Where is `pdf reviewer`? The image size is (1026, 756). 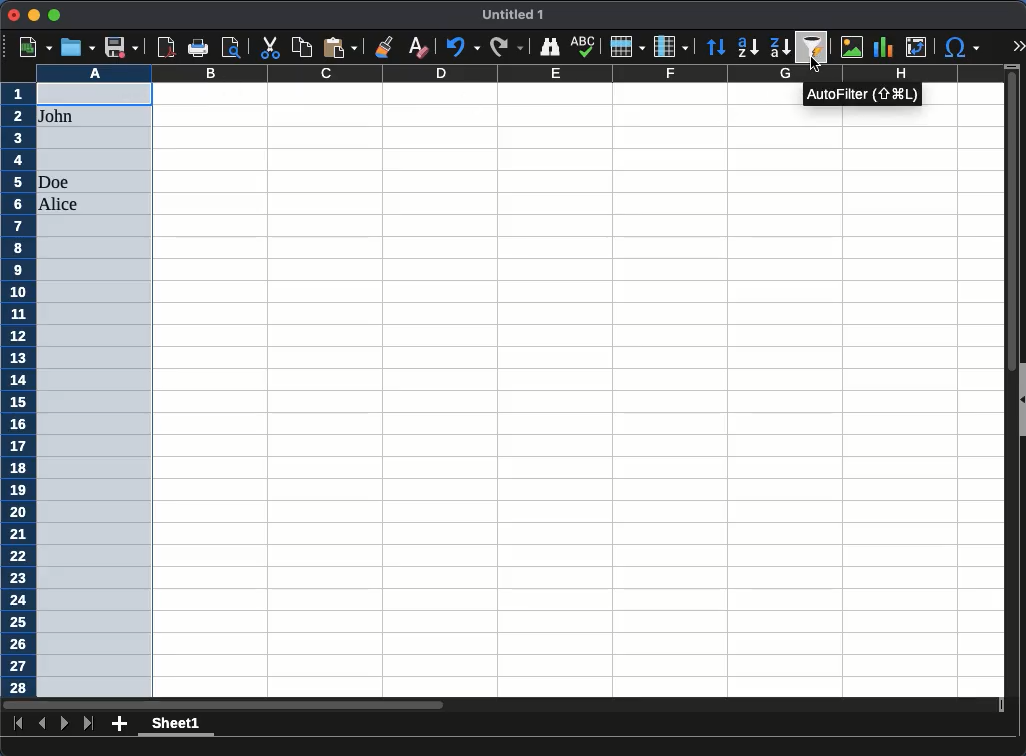 pdf reviewer is located at coordinates (167, 47).